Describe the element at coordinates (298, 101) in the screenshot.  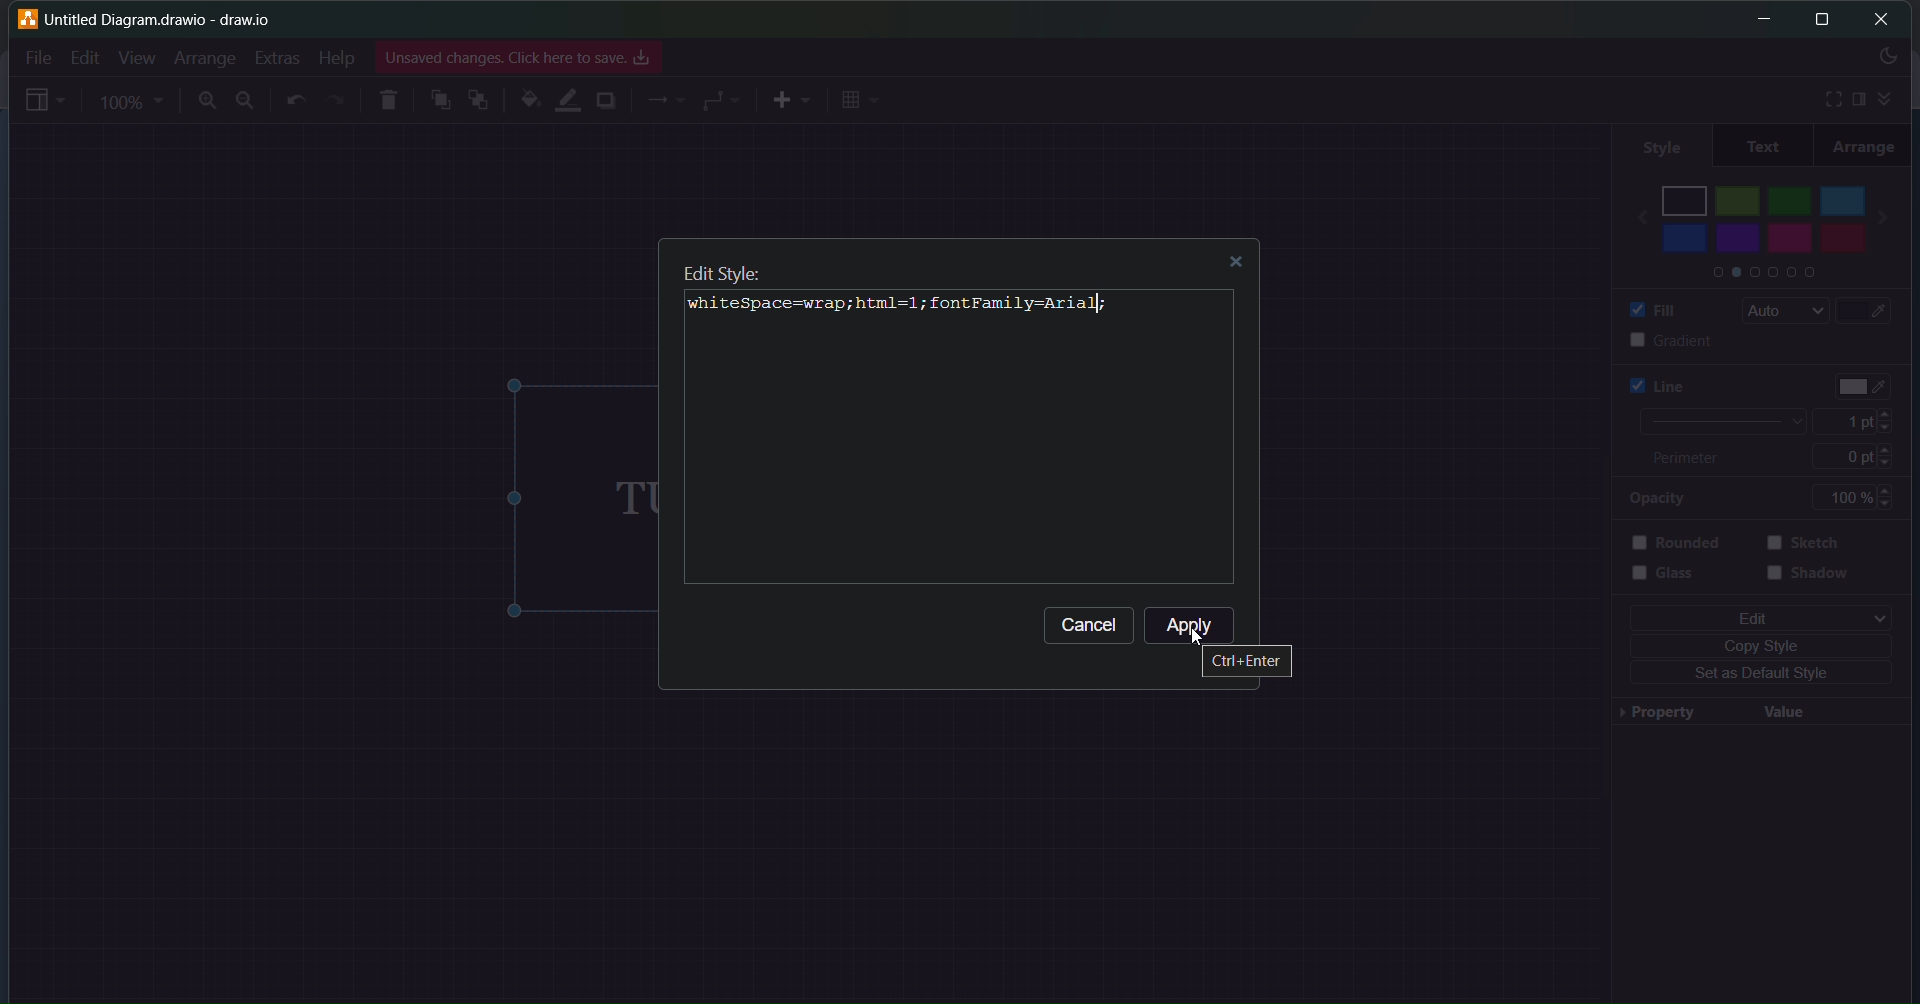
I see `undo` at that location.